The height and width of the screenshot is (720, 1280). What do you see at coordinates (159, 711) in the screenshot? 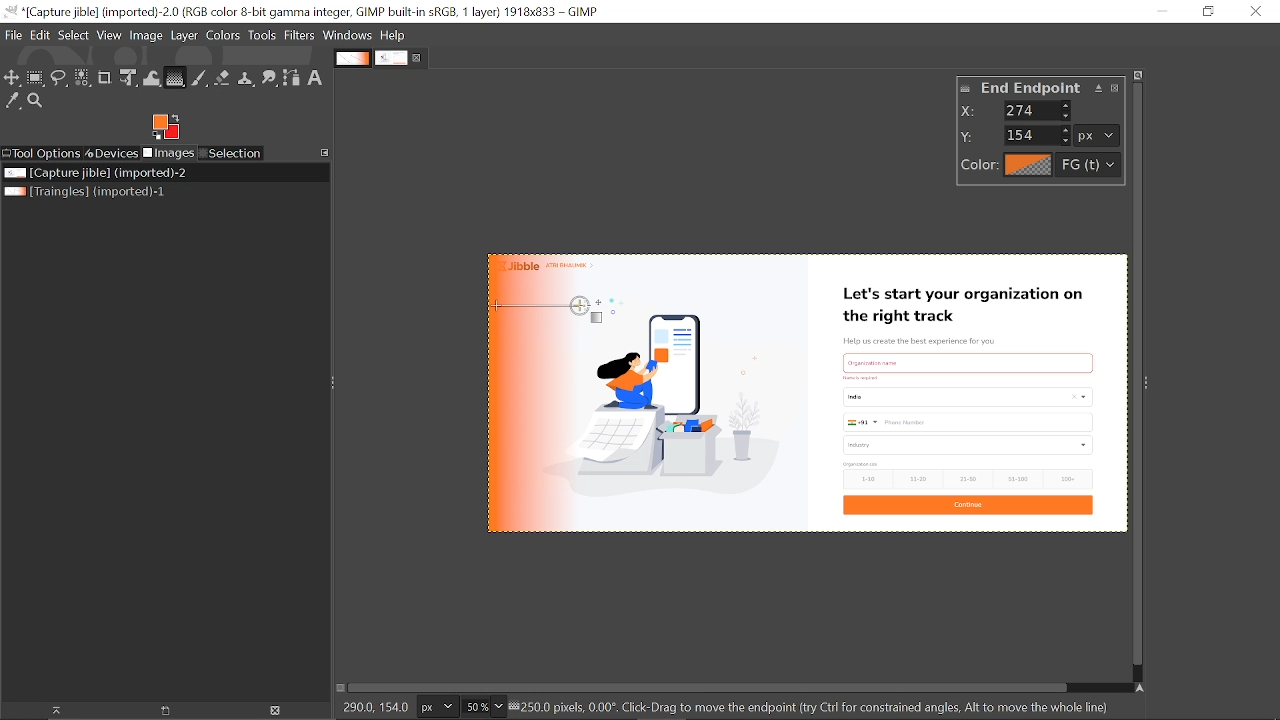
I see `Create a new display for the image` at bounding box center [159, 711].